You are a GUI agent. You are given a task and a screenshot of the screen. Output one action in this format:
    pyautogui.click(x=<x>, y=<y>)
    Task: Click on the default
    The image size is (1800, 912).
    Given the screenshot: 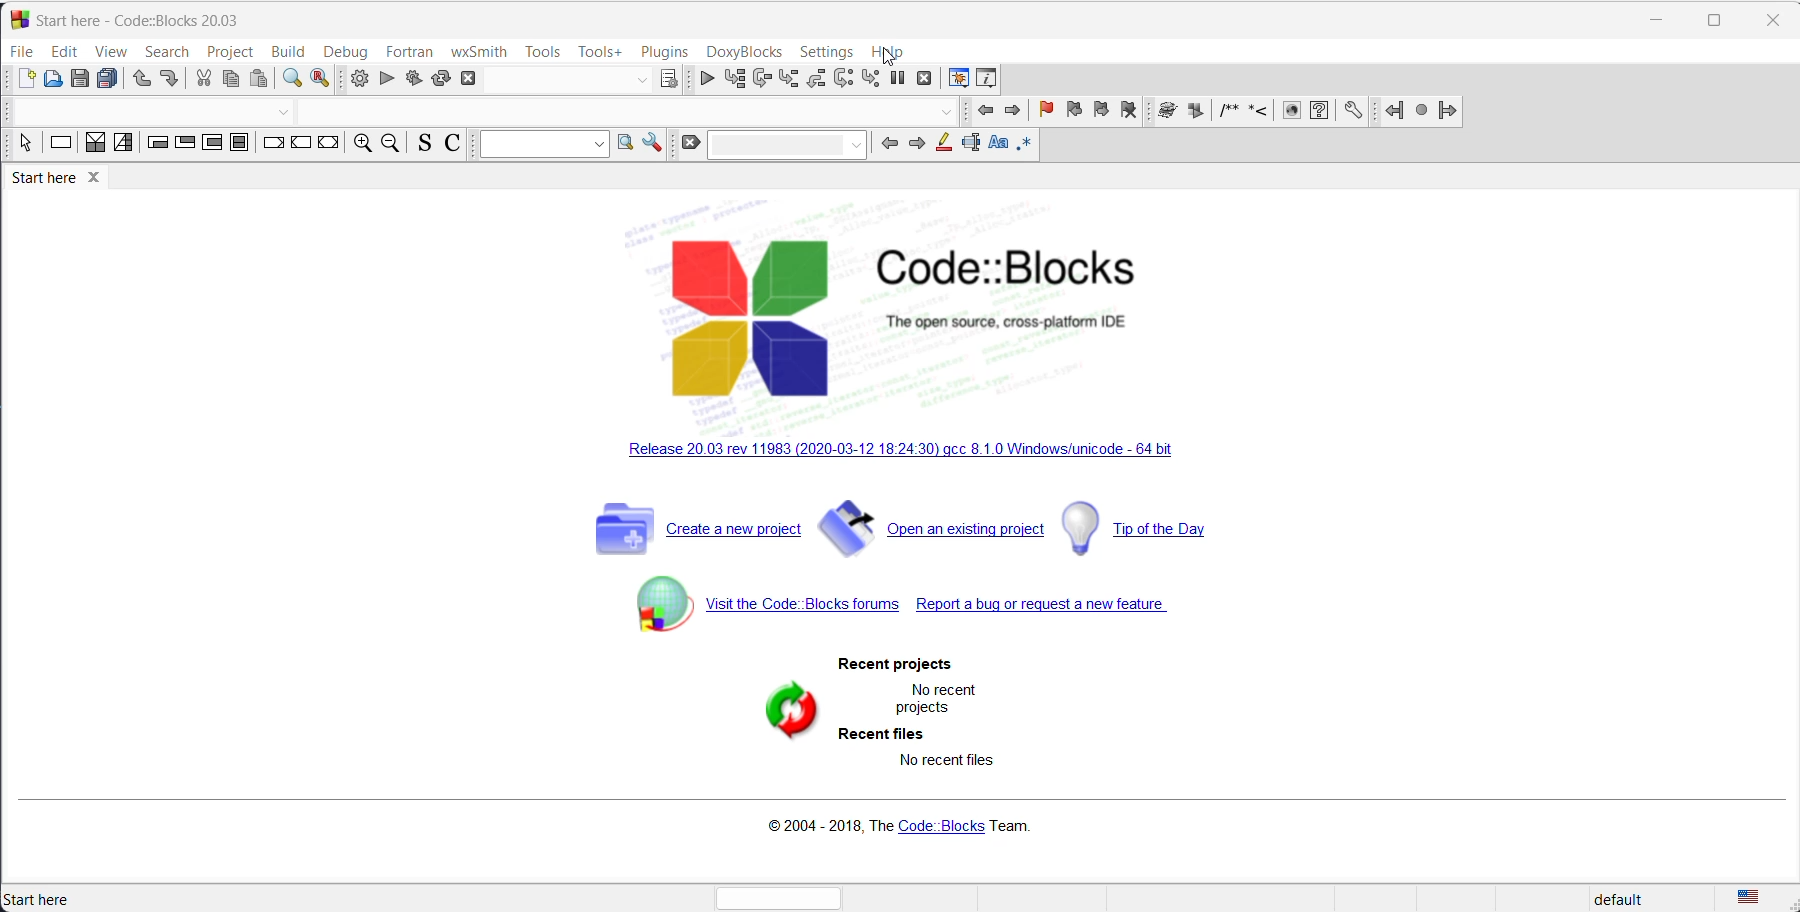 What is the action you would take?
    pyautogui.click(x=1630, y=900)
    